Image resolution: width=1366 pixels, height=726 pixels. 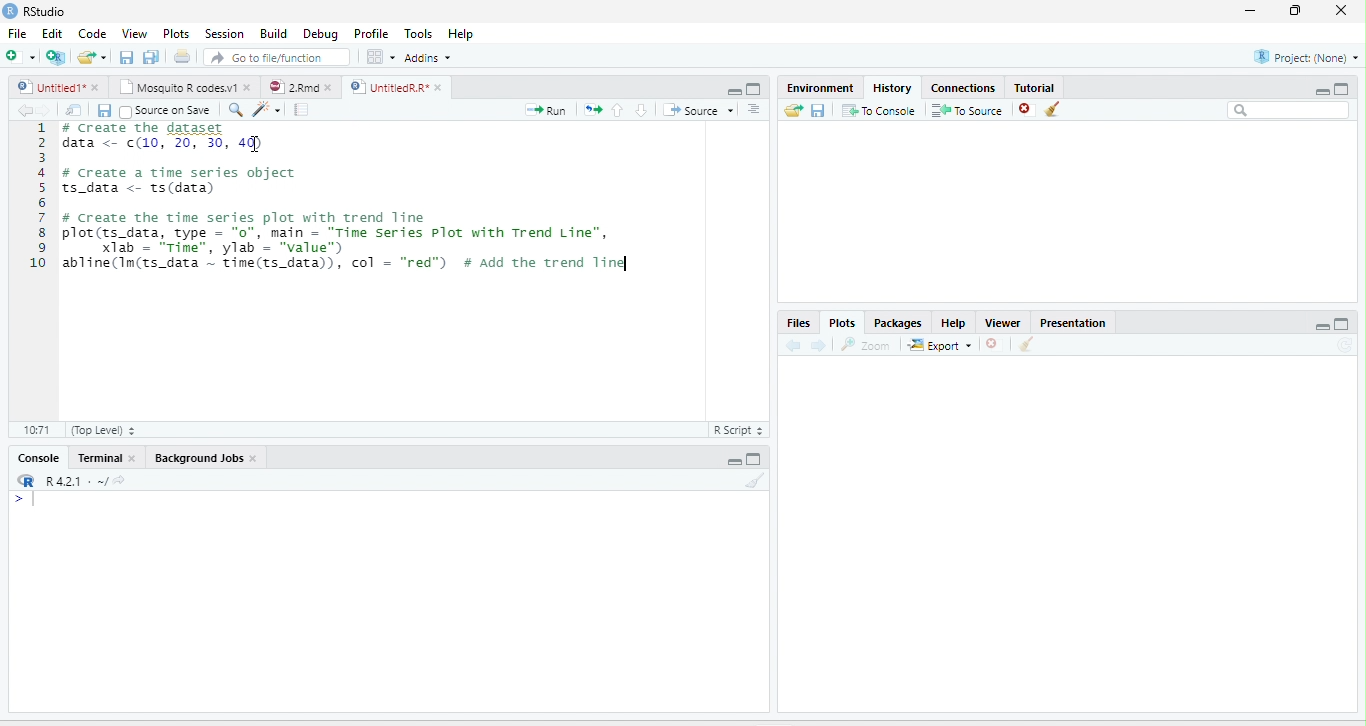 I want to click on Mosquito R codes.v1, so click(x=176, y=87).